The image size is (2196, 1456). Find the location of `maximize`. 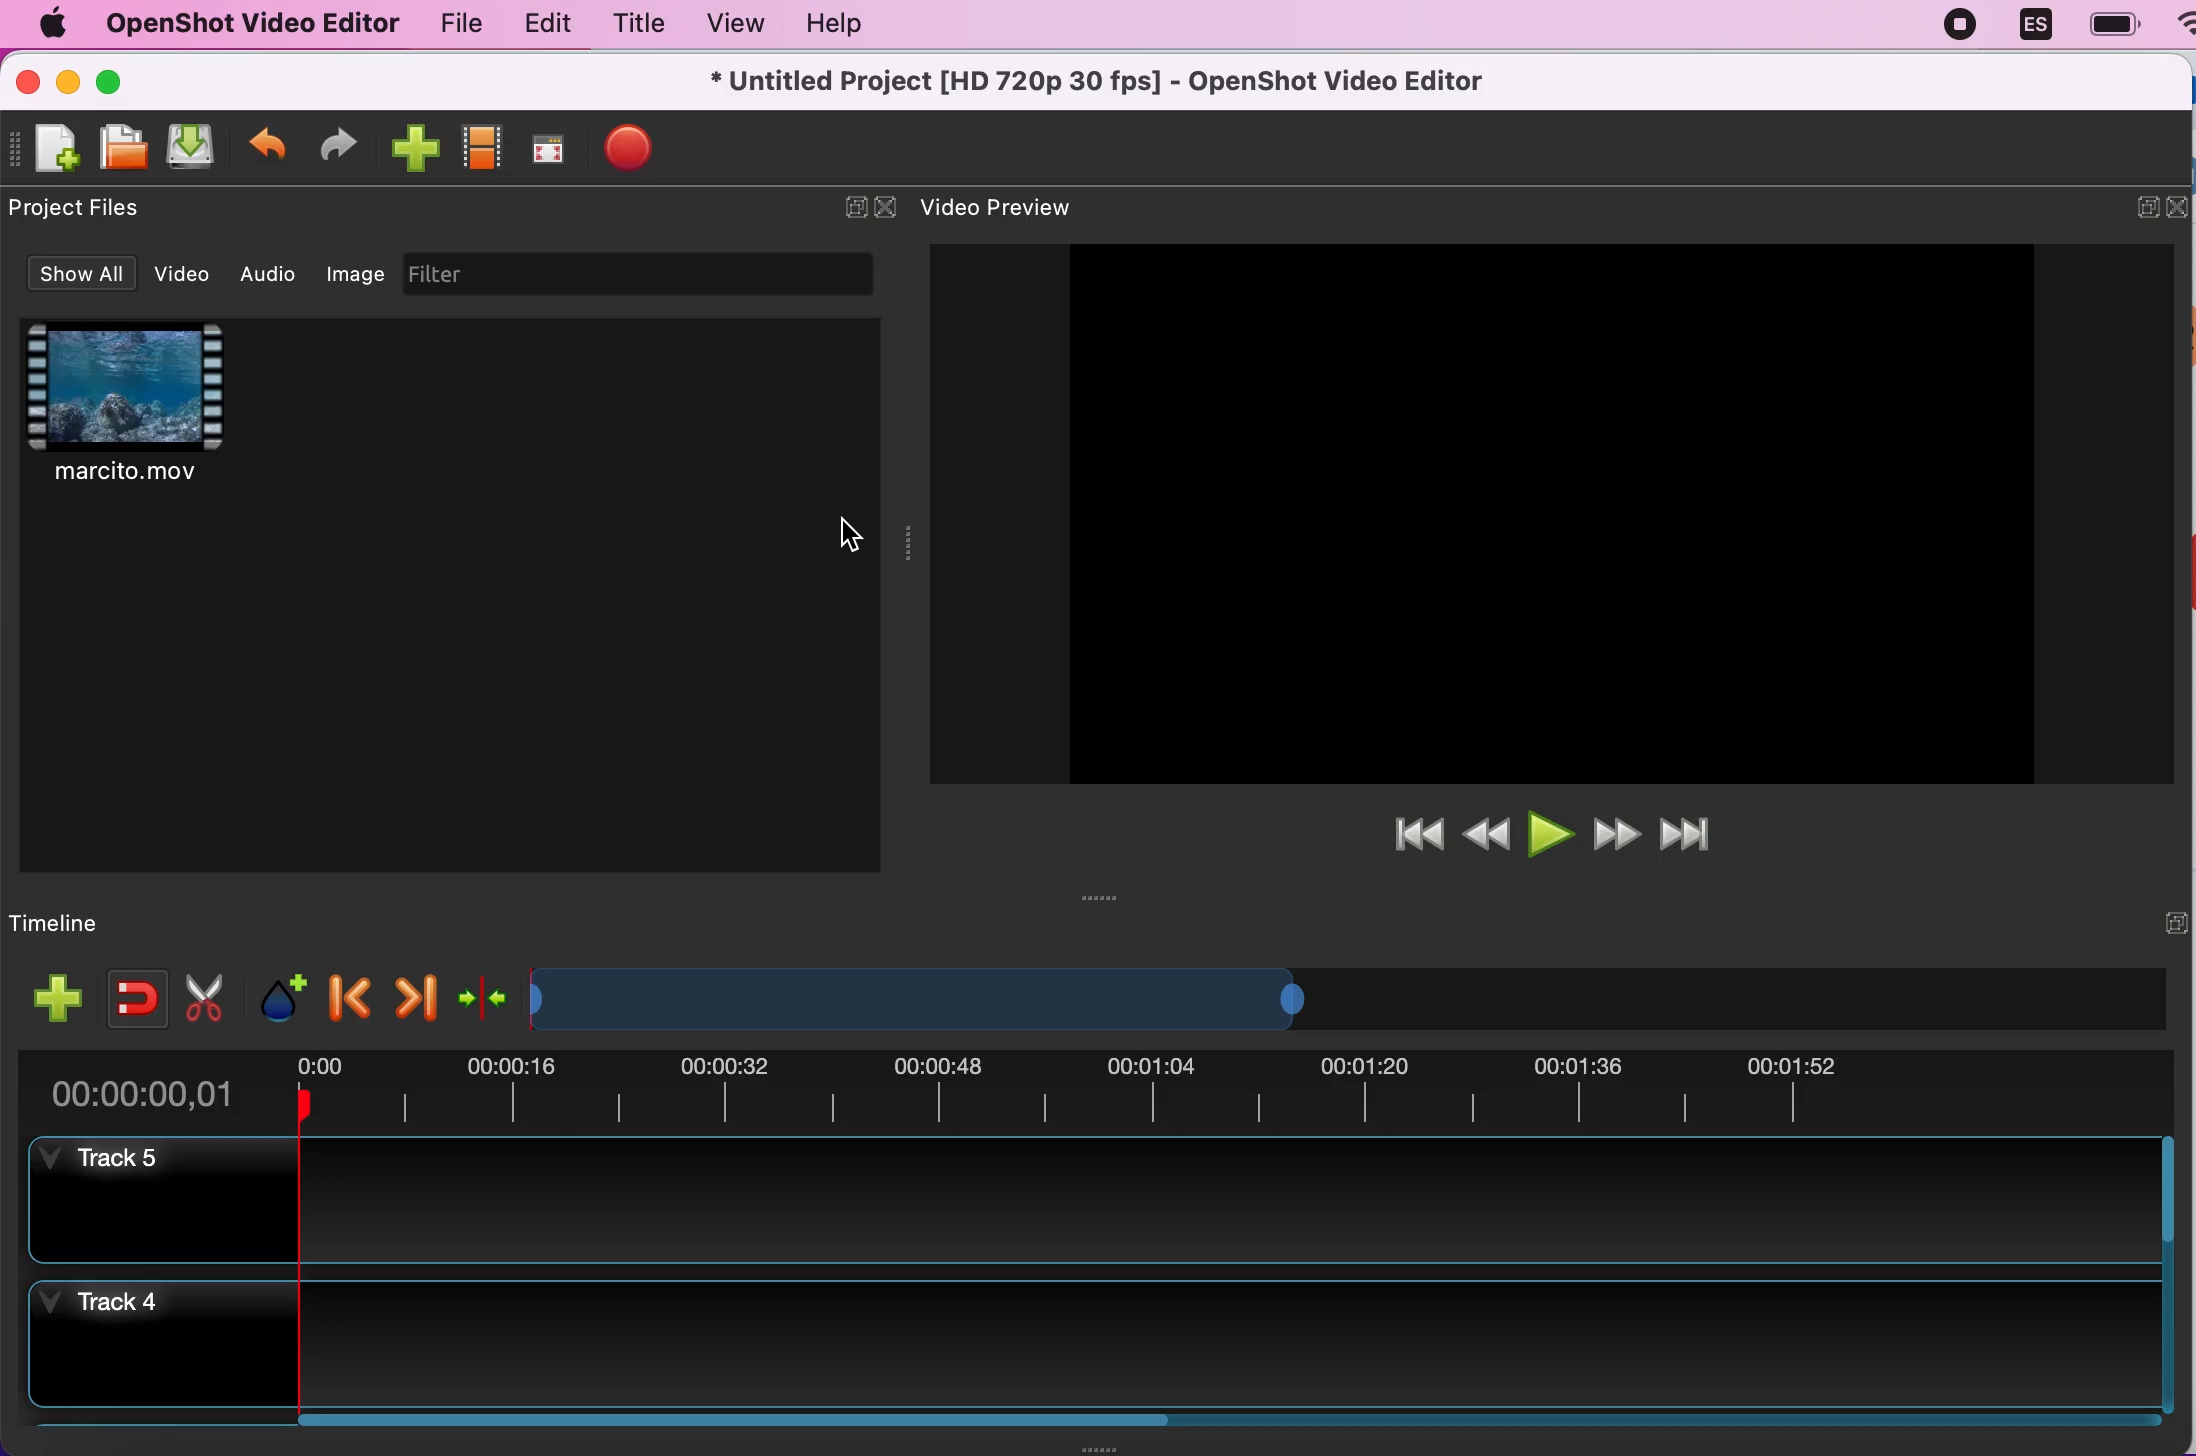

maximize is located at coordinates (111, 83).